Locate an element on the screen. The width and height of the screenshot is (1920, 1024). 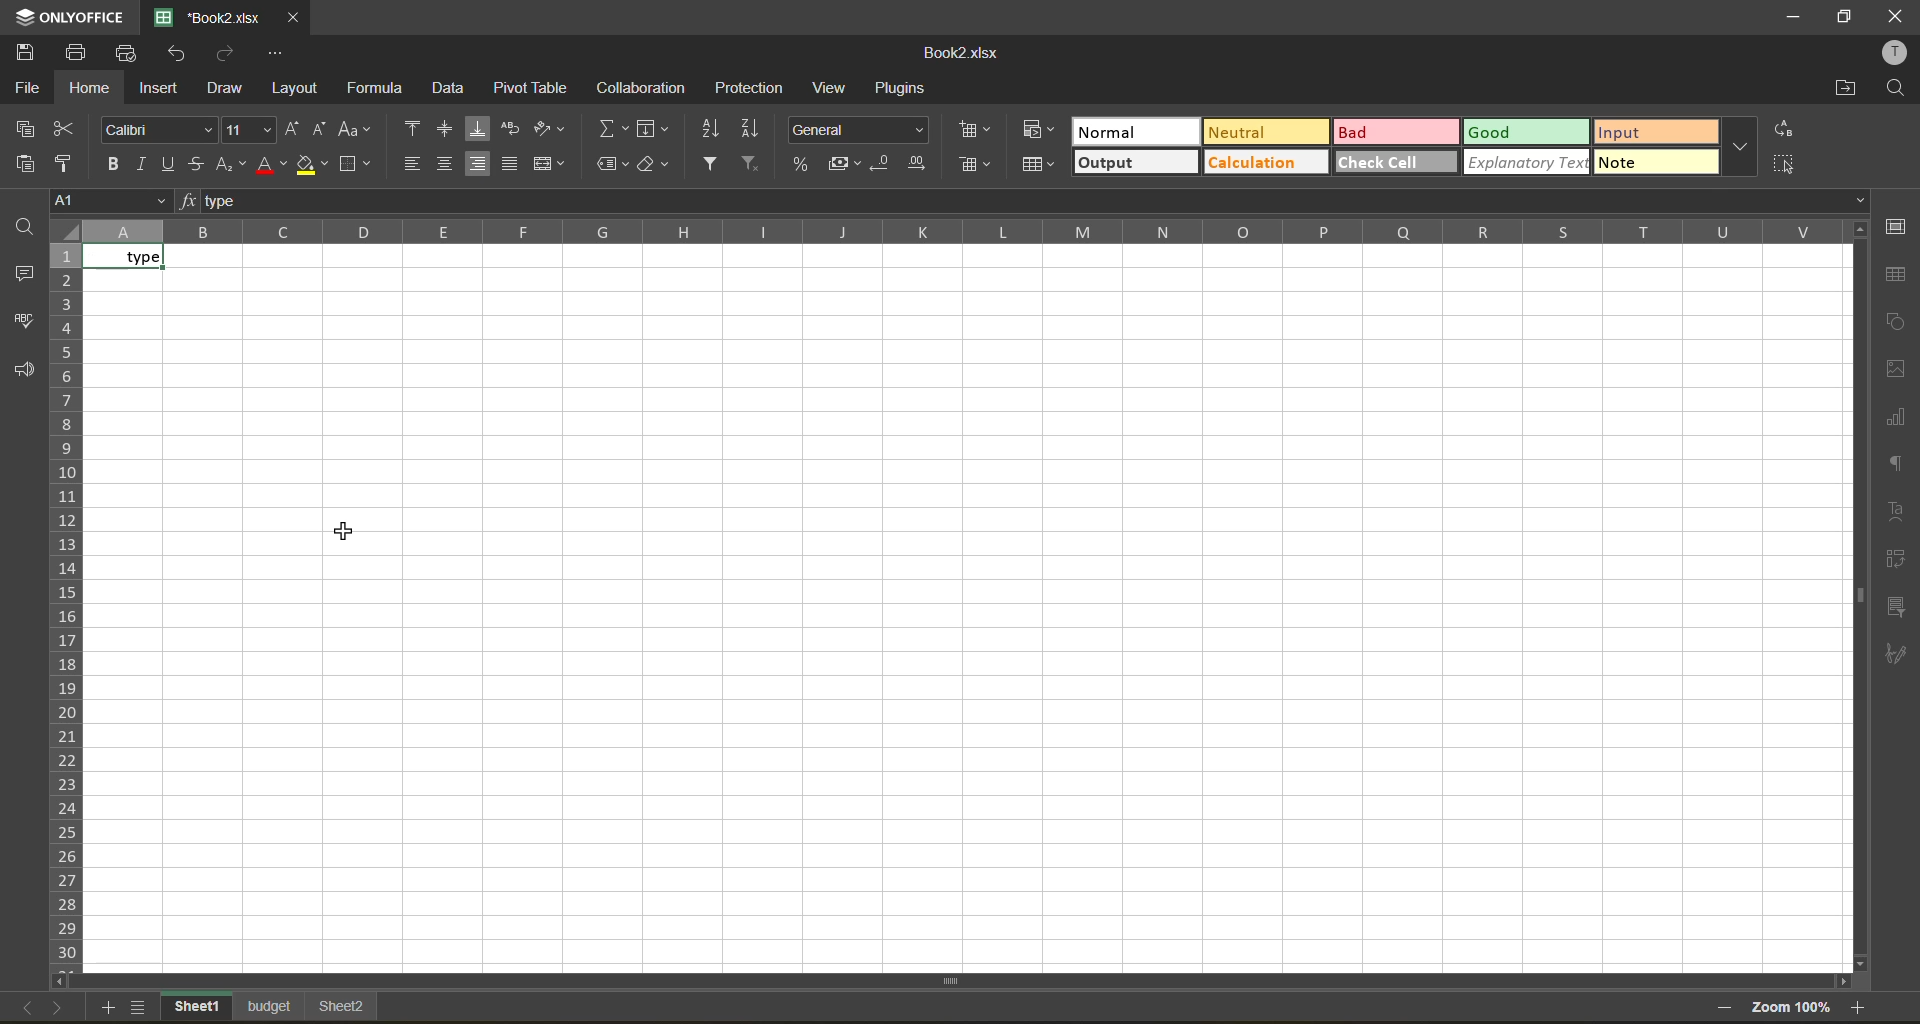
select all is located at coordinates (1787, 161).